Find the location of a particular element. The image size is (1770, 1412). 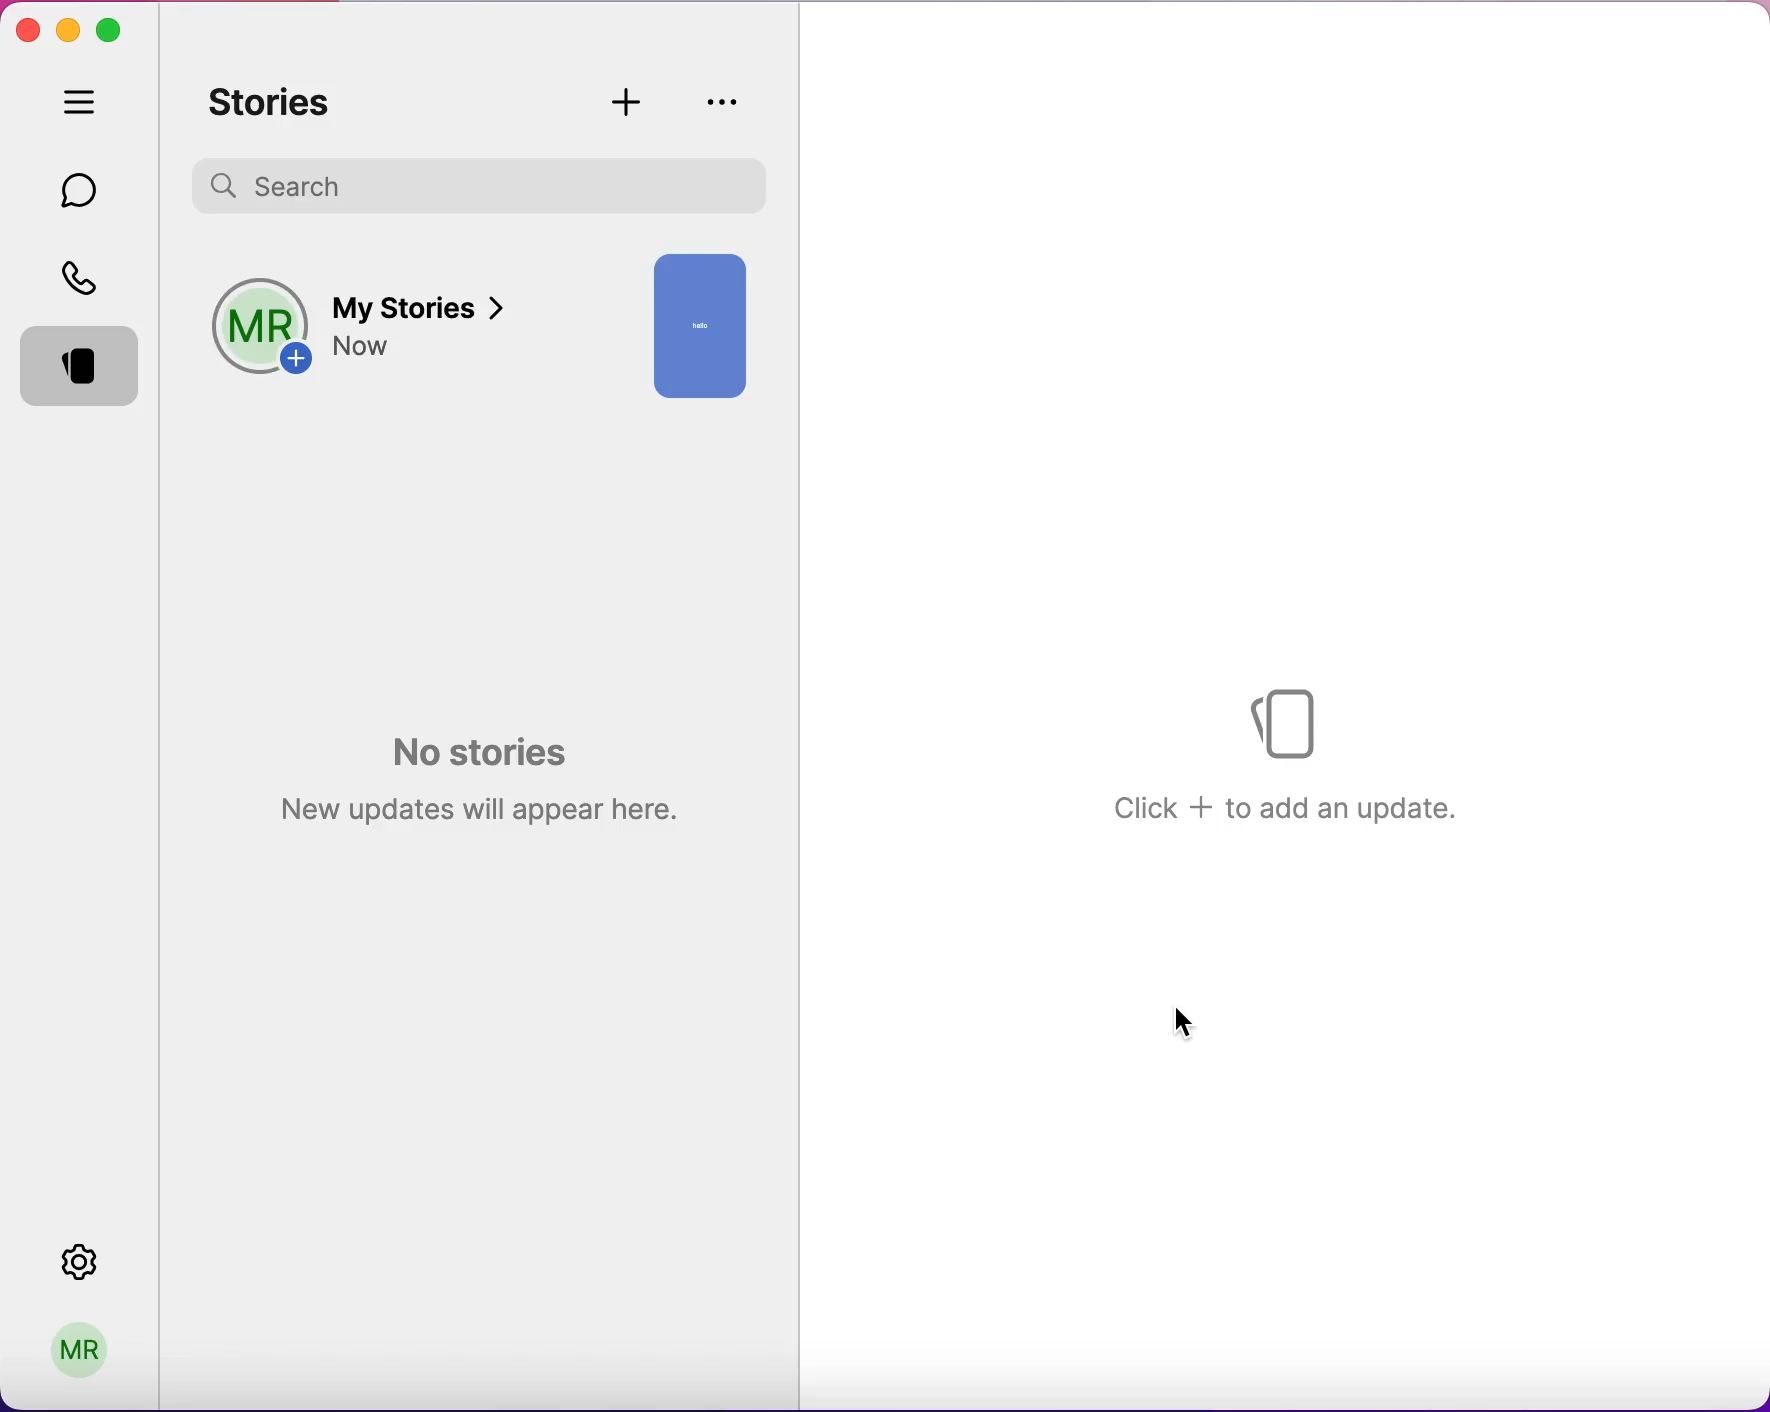

chats is located at coordinates (83, 189).